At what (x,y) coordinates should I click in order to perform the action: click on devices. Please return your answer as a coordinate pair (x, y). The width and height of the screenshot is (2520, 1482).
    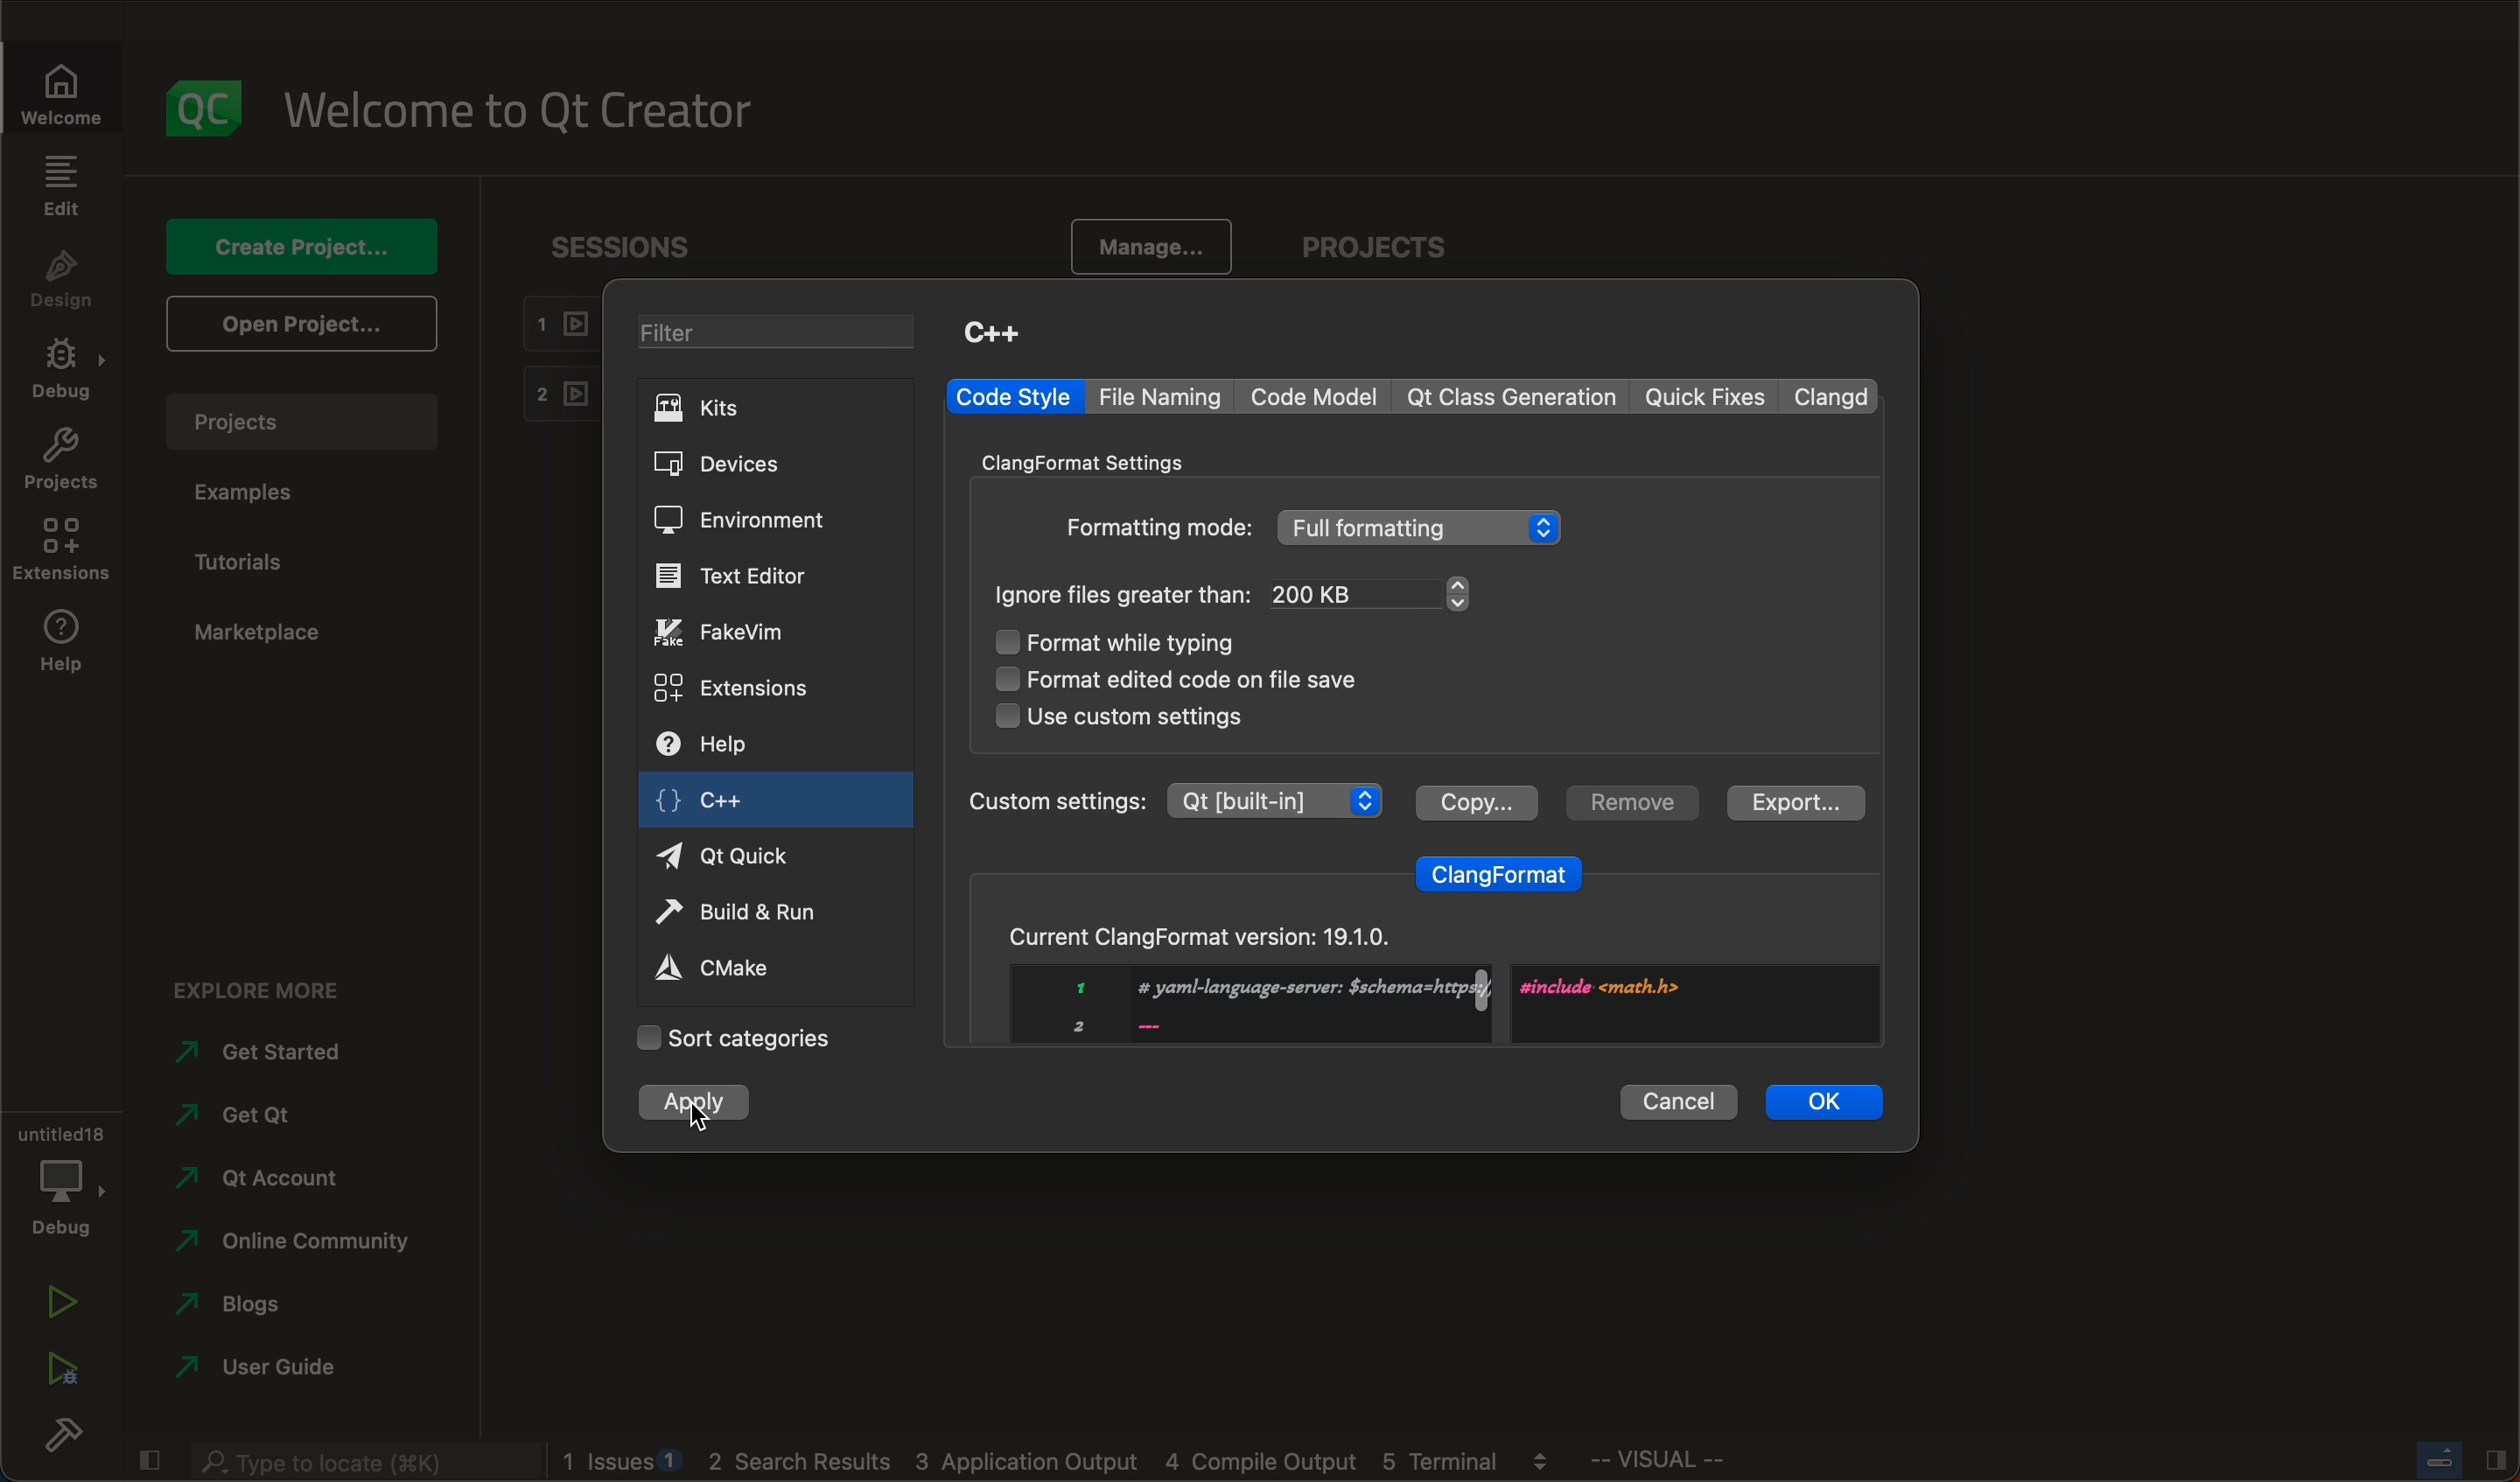
    Looking at the image, I should click on (743, 465).